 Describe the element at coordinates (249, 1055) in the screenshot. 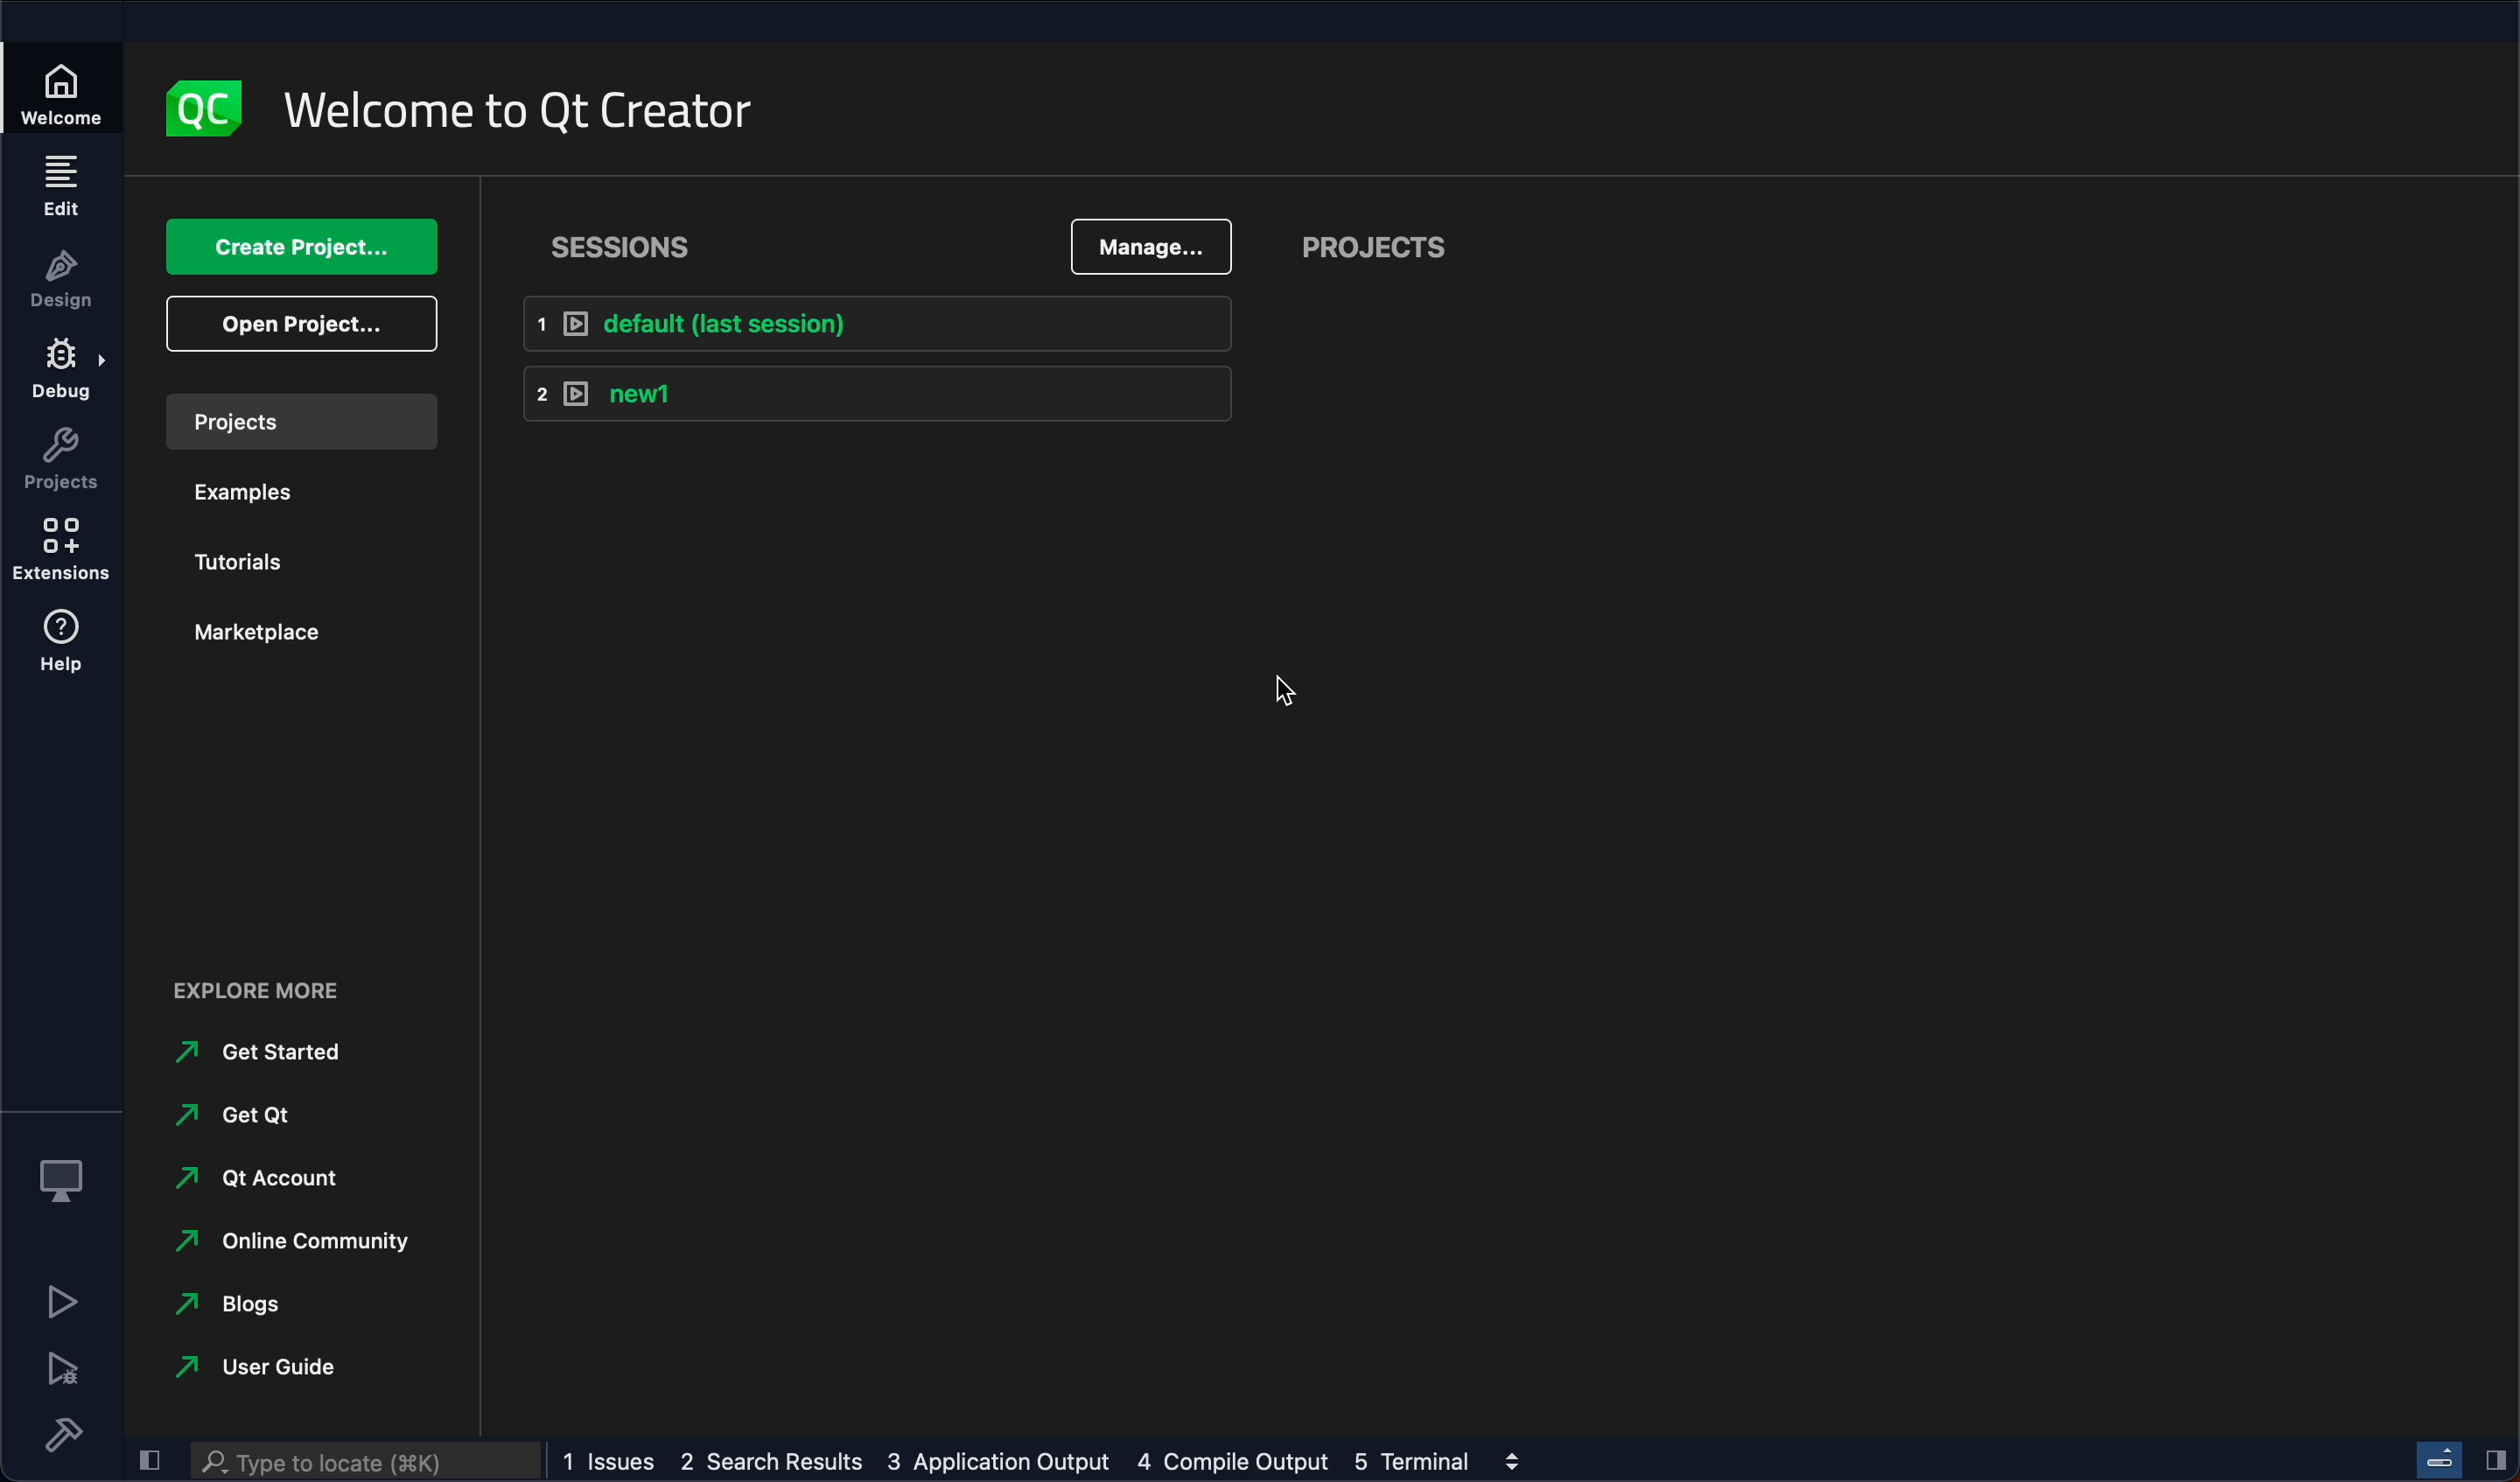

I see `started` at that location.